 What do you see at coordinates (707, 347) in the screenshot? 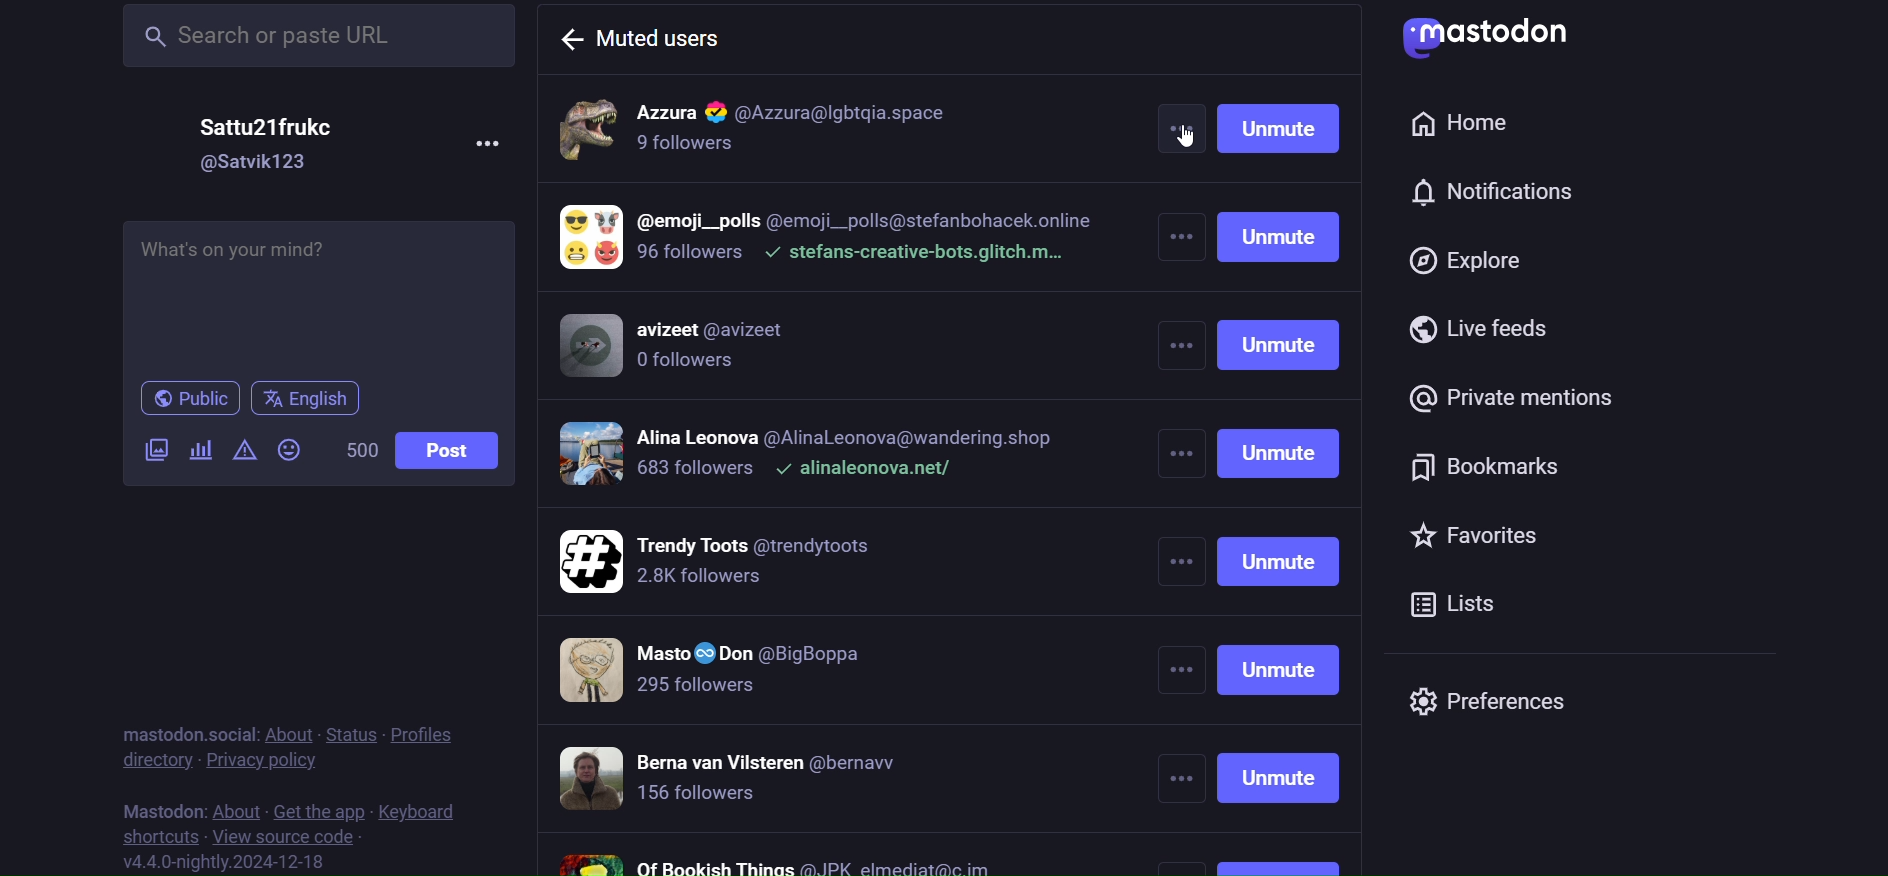
I see `muted accounts 3` at bounding box center [707, 347].